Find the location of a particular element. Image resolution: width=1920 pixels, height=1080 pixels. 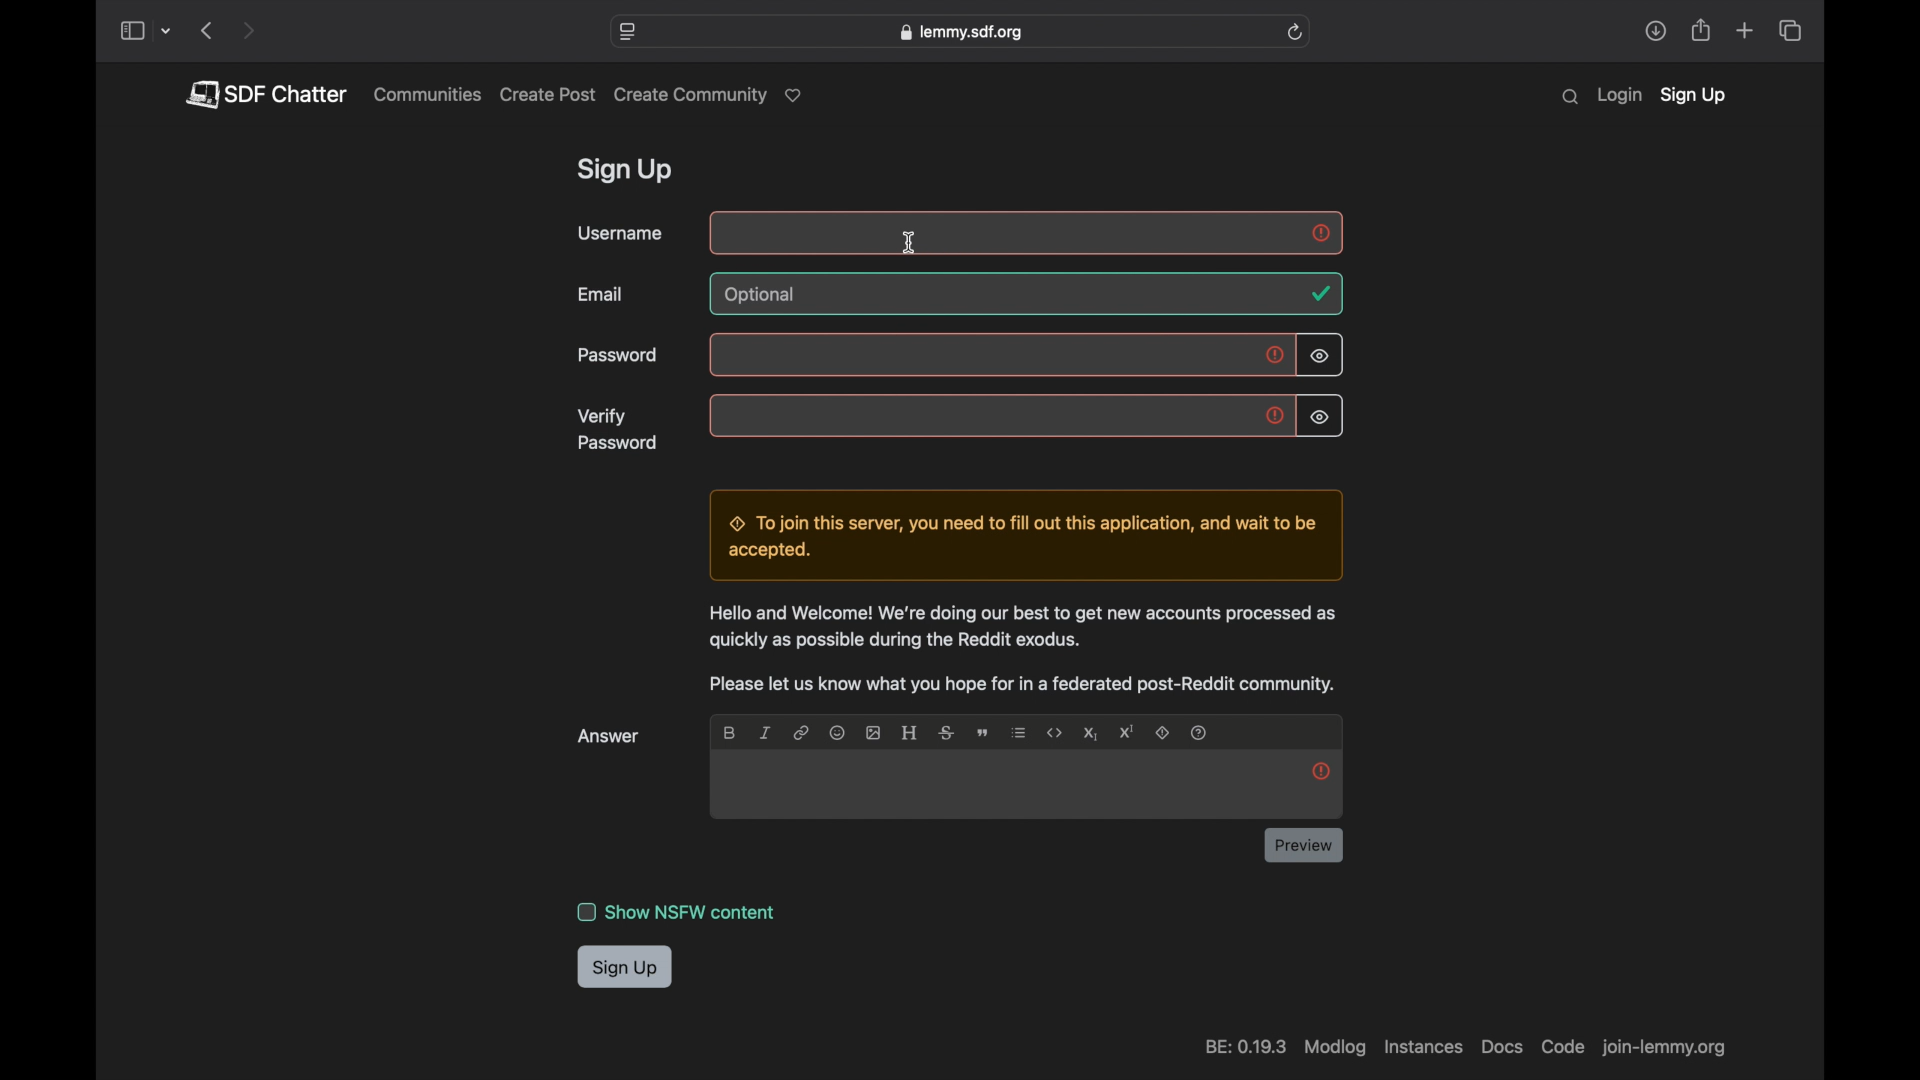

docs is located at coordinates (1501, 1047).